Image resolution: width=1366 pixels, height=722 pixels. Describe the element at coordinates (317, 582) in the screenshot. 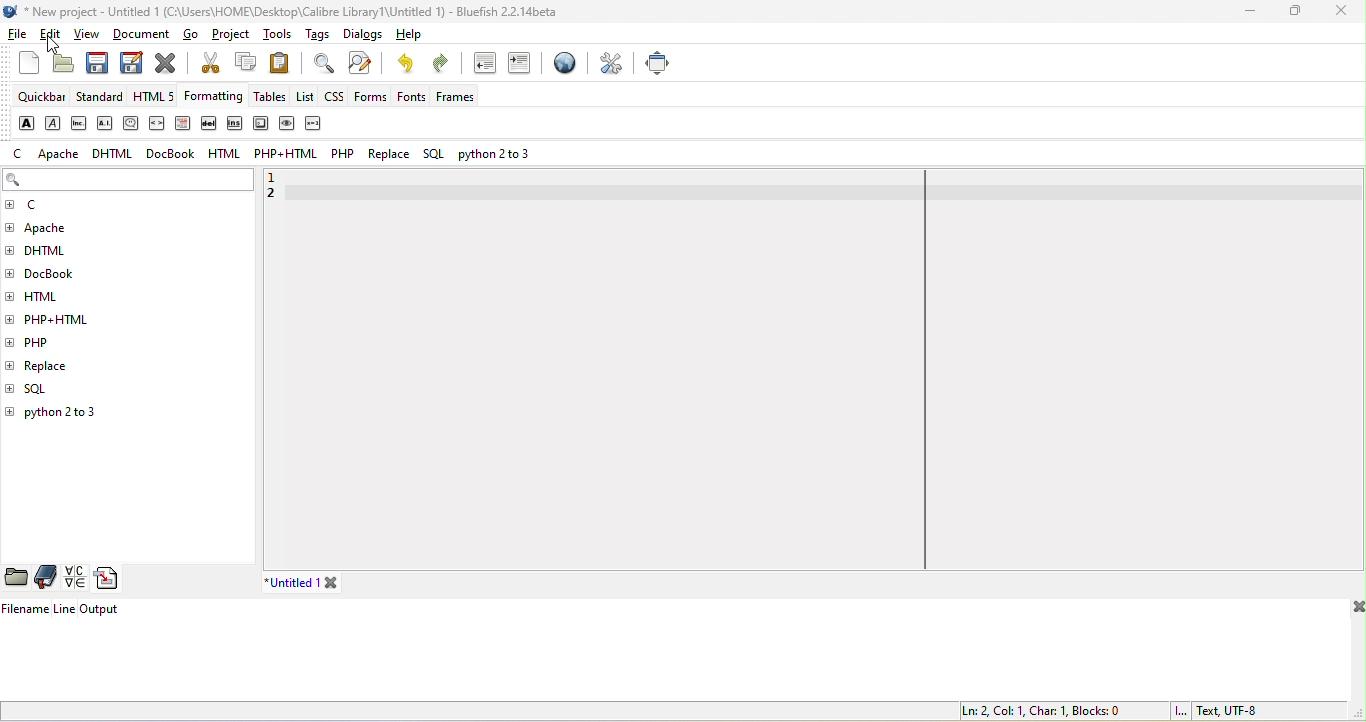

I see `untitled` at that location.